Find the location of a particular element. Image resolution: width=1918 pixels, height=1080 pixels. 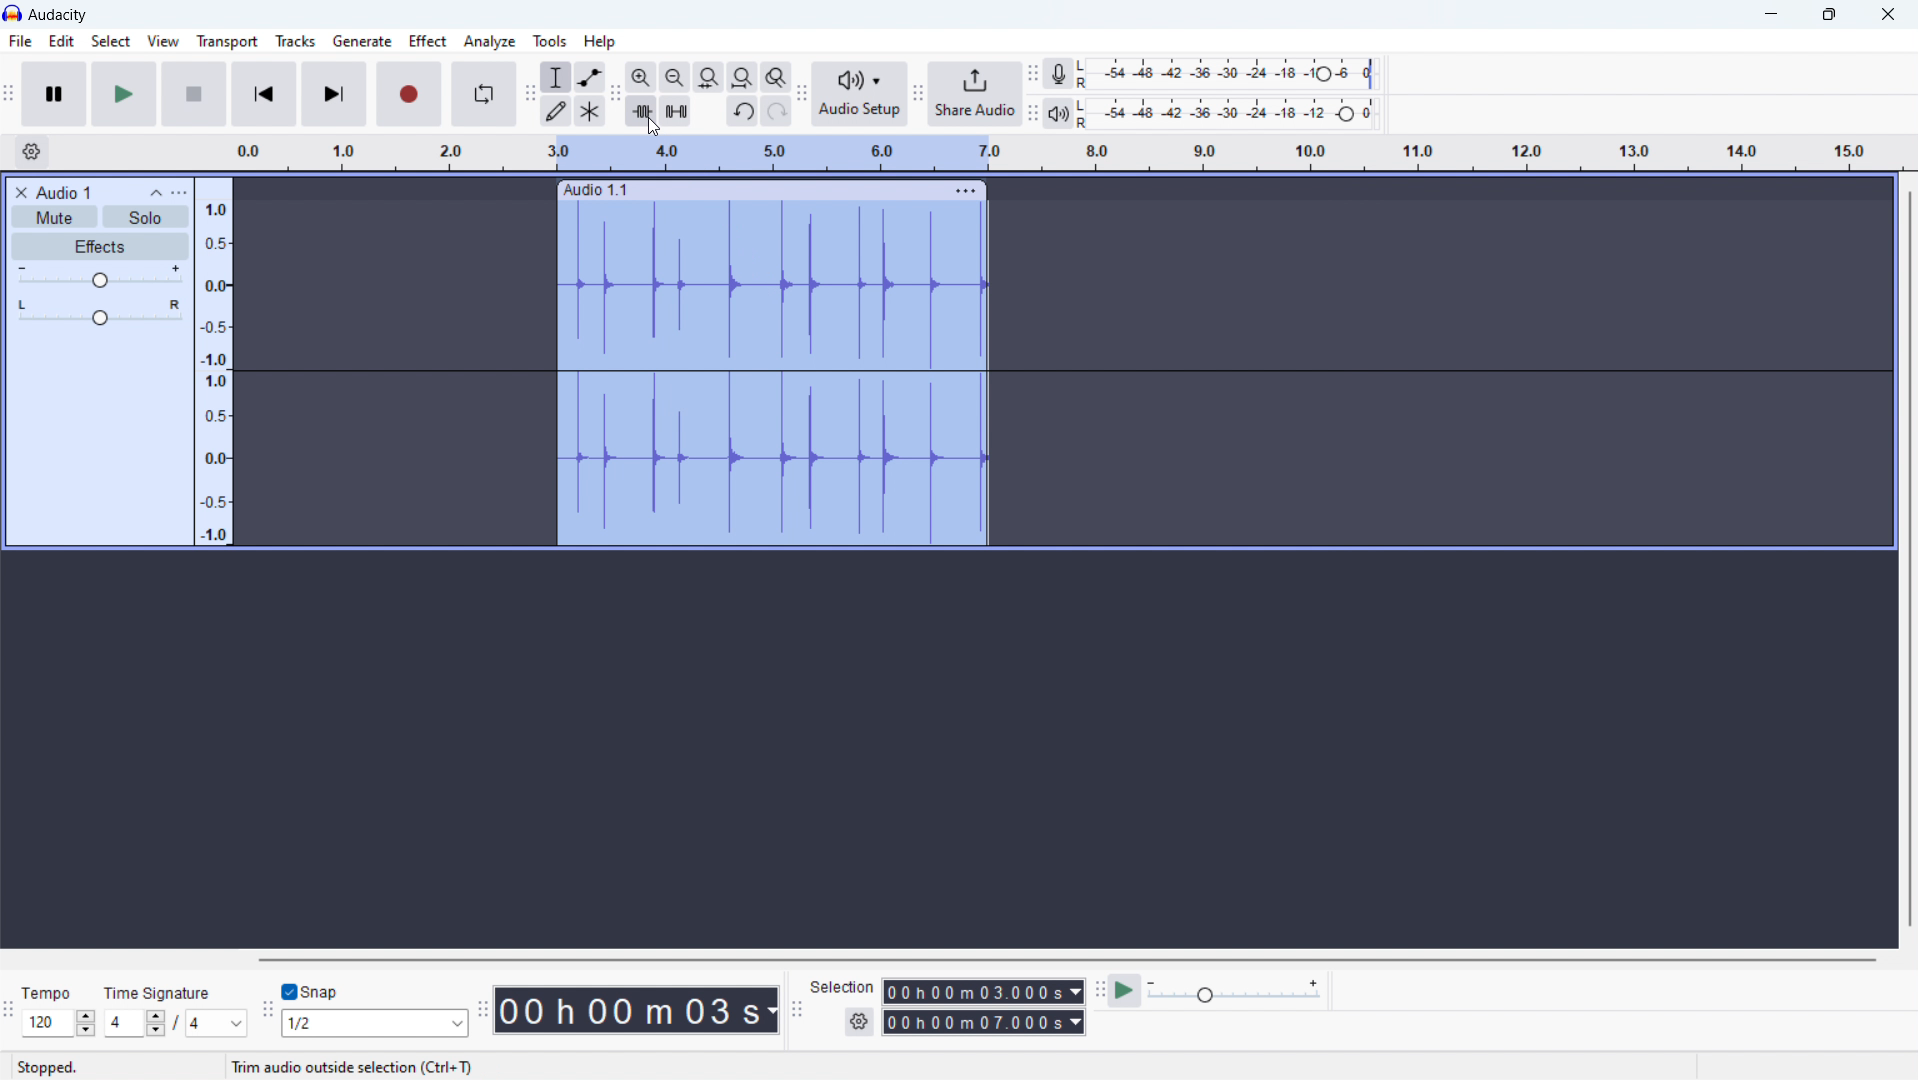

audio track trimmed is located at coordinates (772, 363).